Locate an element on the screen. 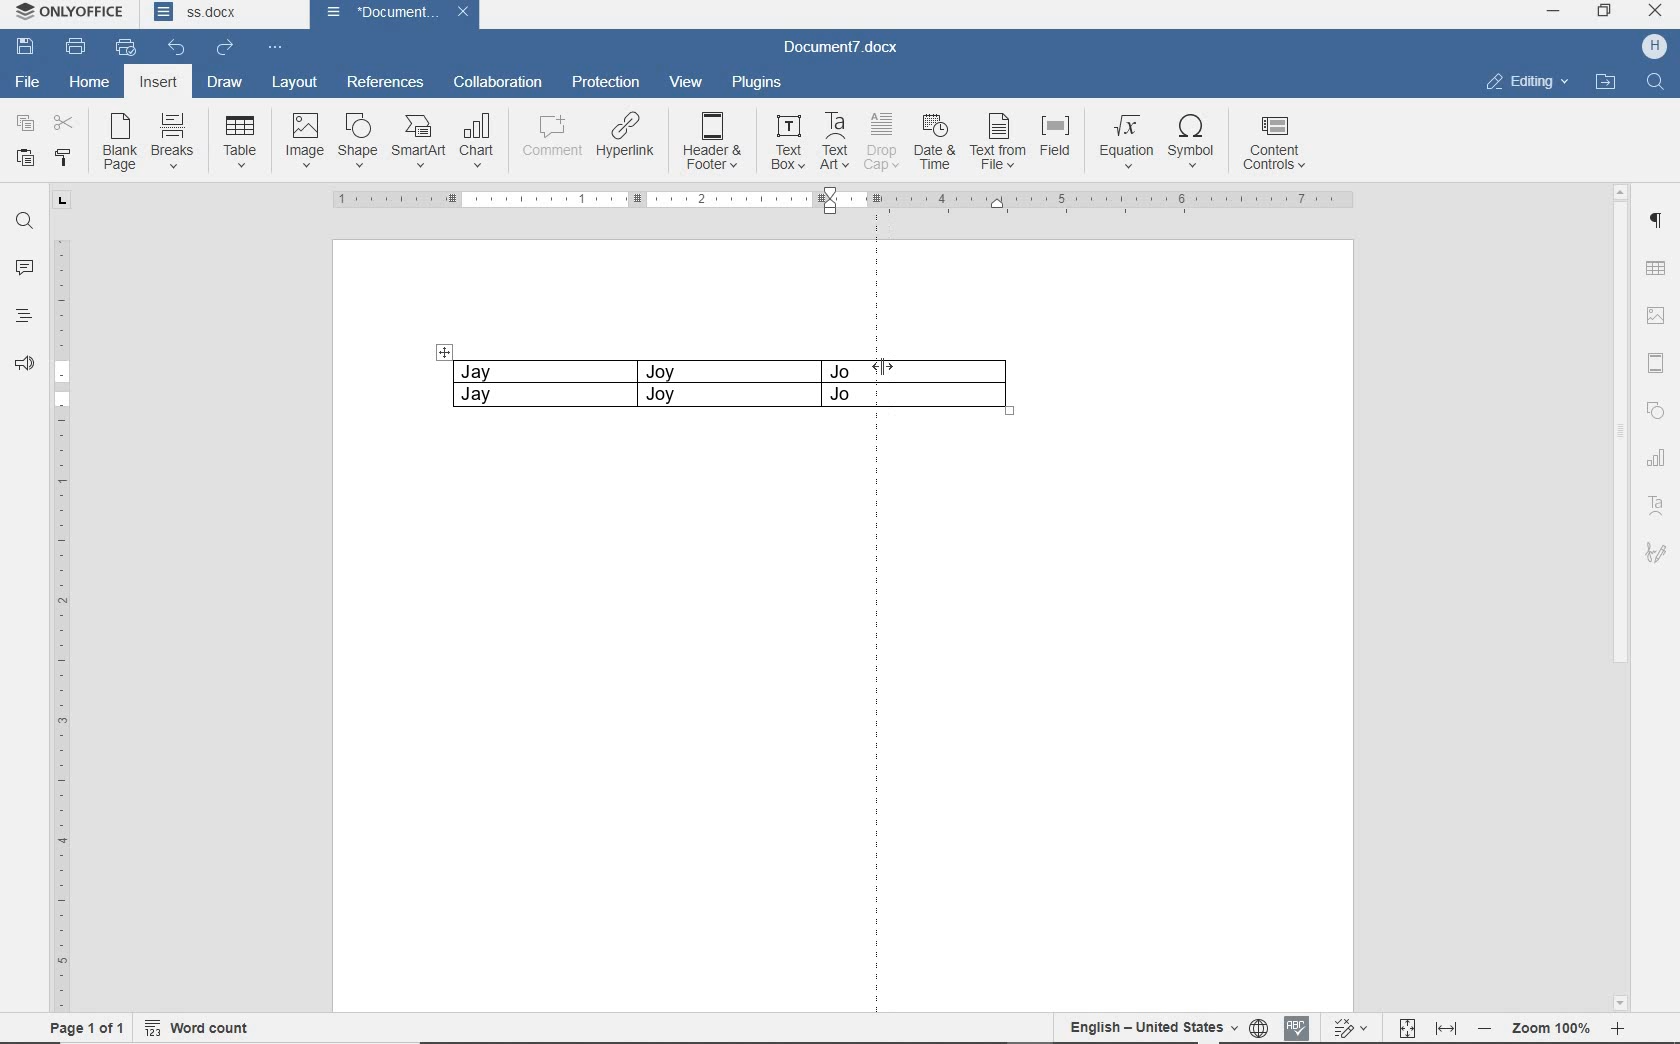  CONTENT CONTROLS is located at coordinates (1277, 144).